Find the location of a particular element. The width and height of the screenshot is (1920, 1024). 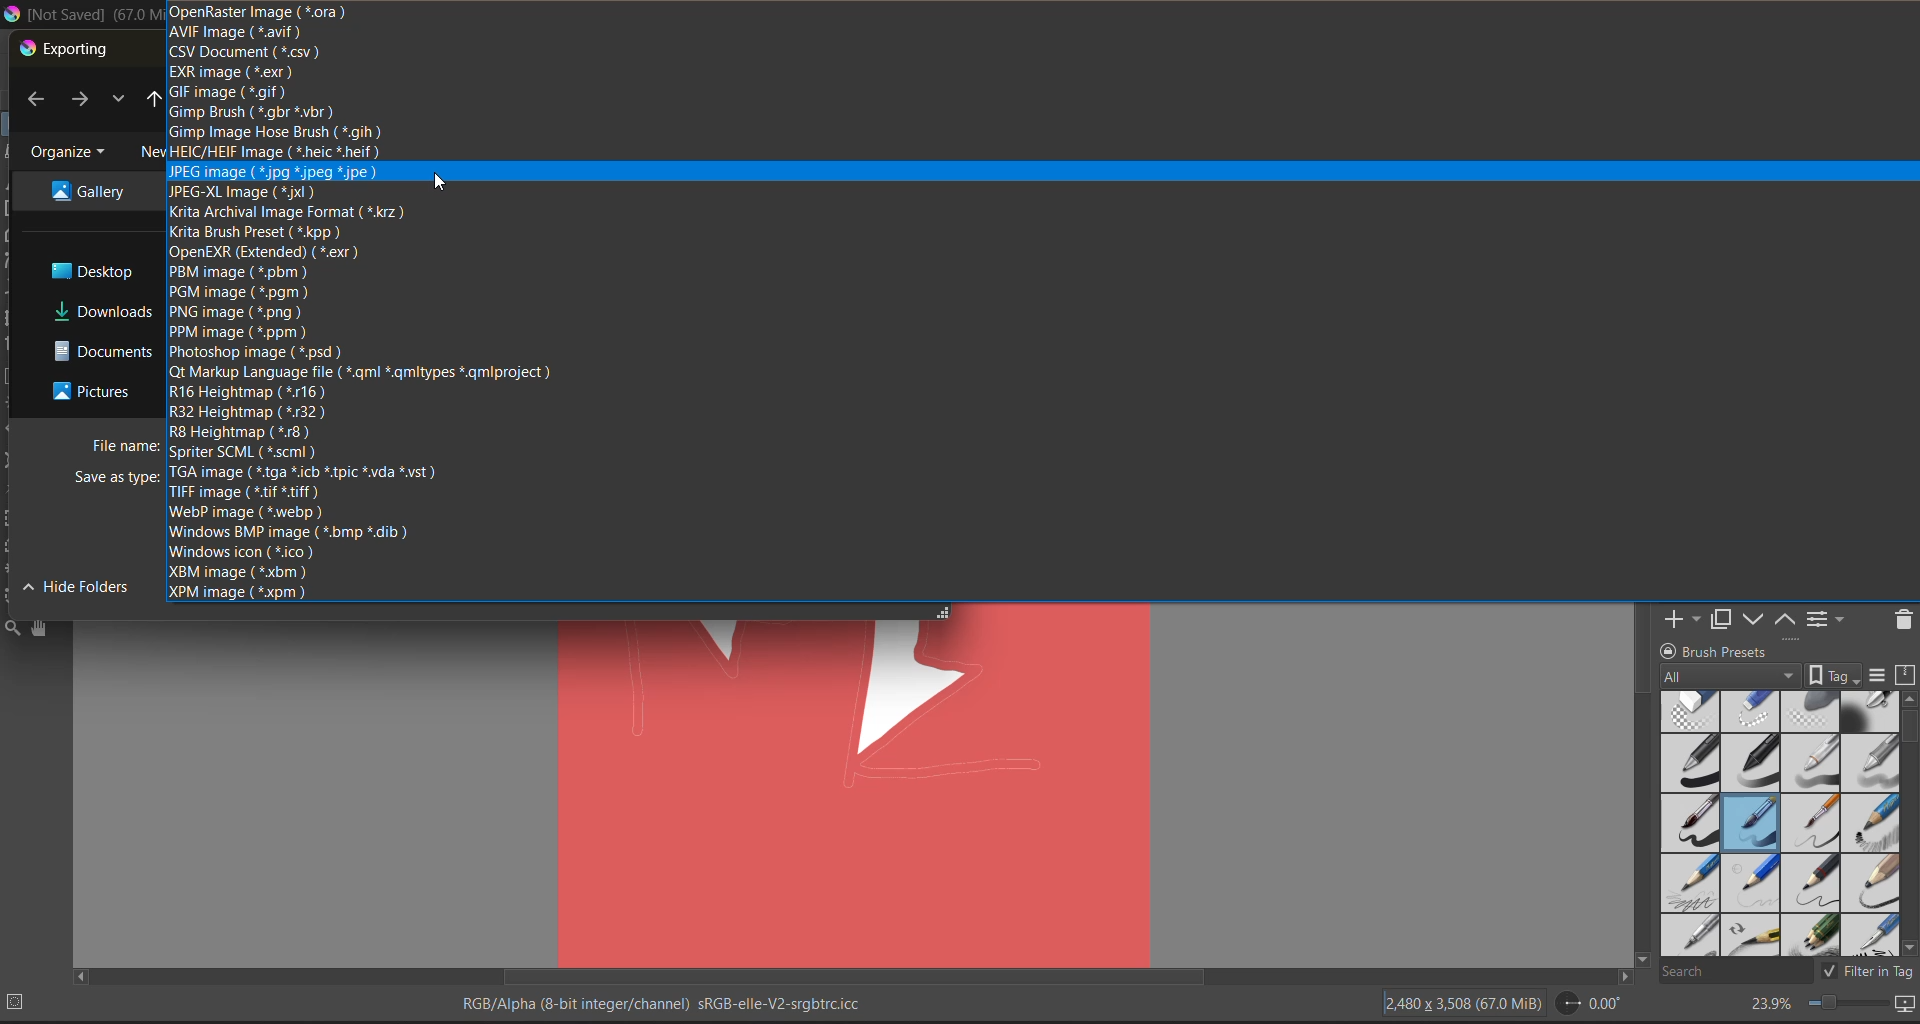

sprinter scml is located at coordinates (261, 453).